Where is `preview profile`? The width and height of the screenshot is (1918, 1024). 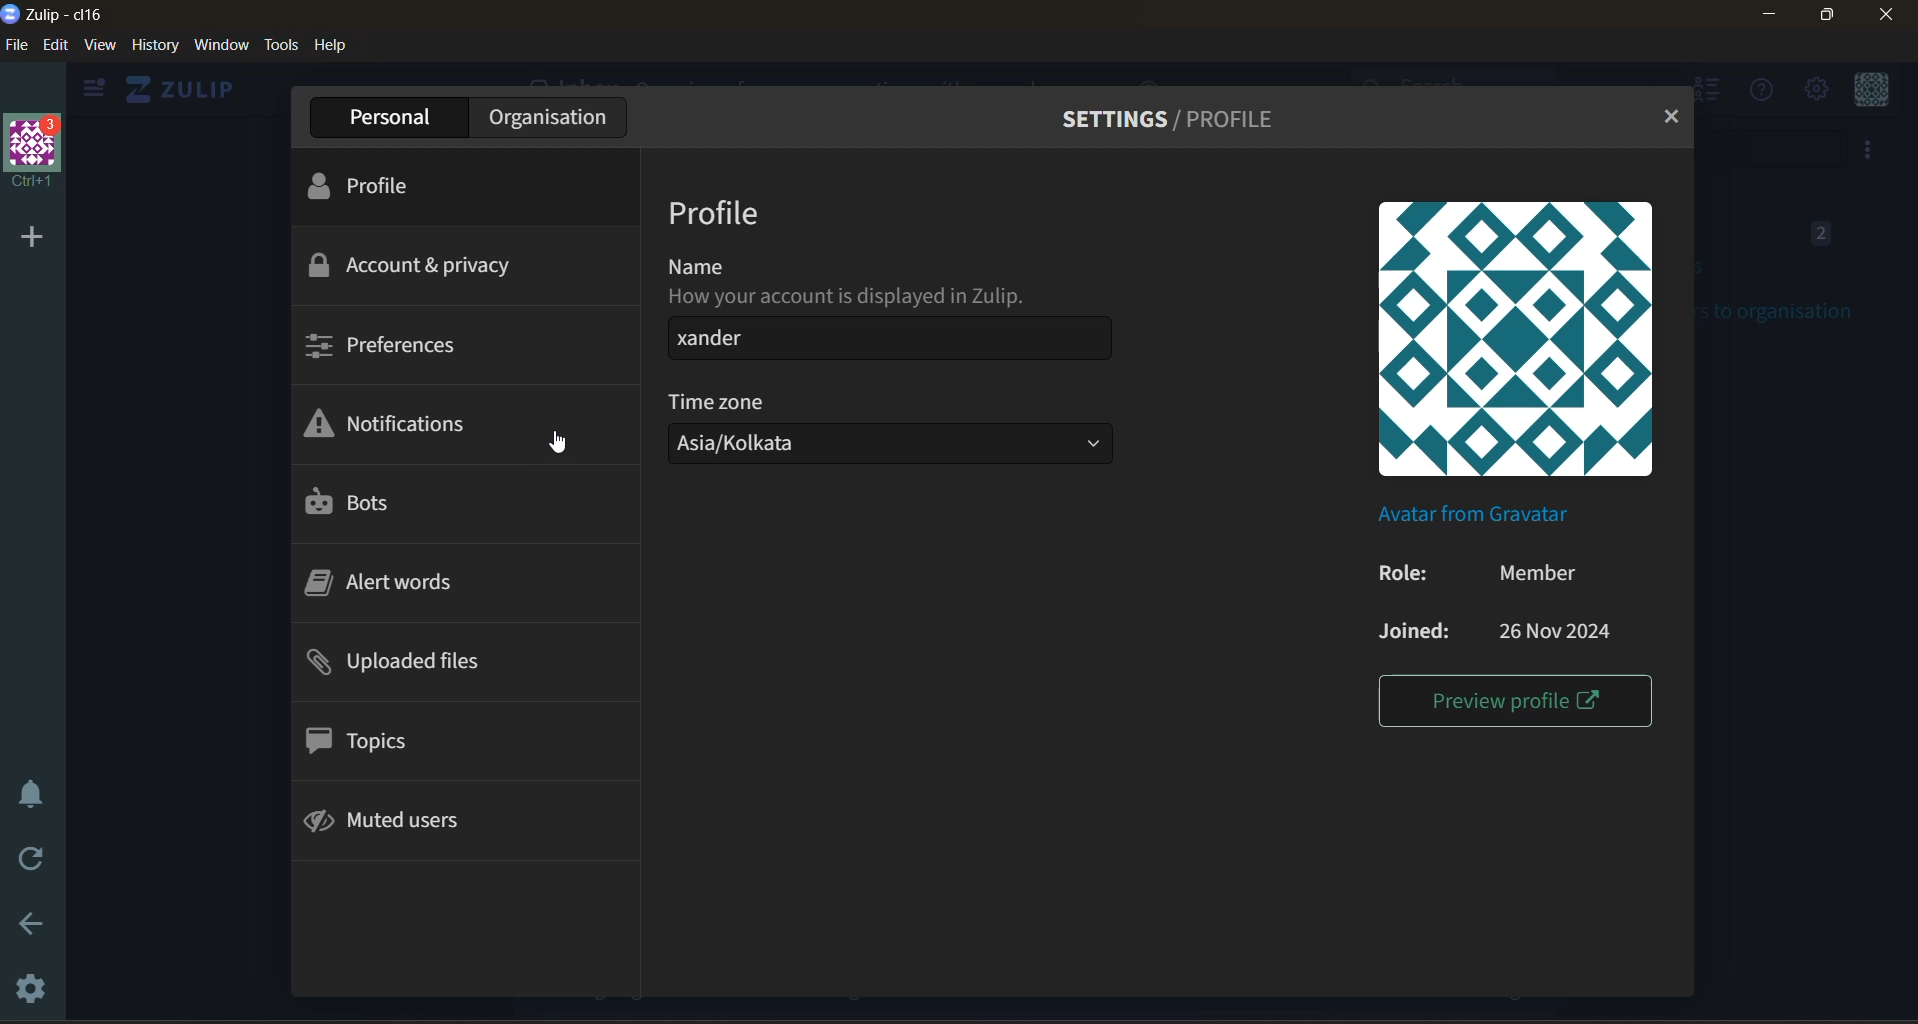 preview profile is located at coordinates (1513, 702).